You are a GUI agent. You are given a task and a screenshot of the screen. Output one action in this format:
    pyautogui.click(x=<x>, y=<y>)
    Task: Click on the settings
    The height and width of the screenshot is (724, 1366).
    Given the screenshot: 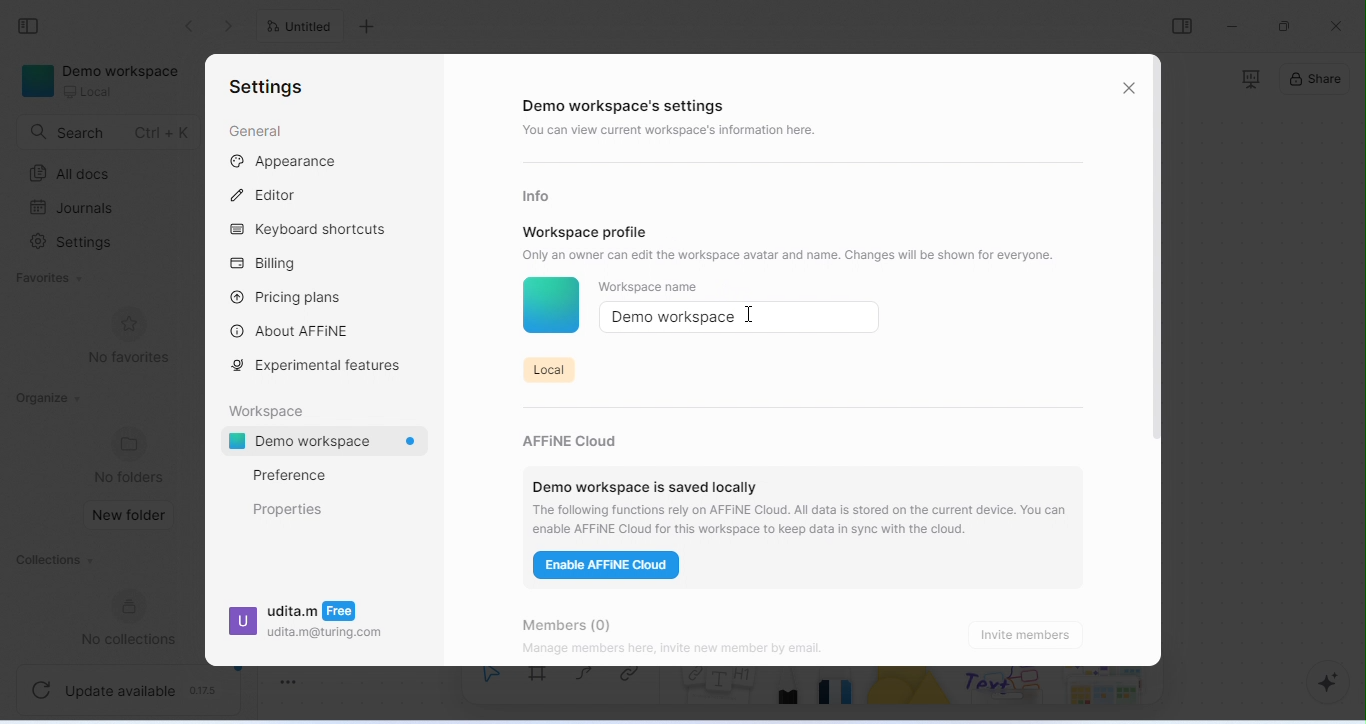 What is the action you would take?
    pyautogui.click(x=266, y=88)
    